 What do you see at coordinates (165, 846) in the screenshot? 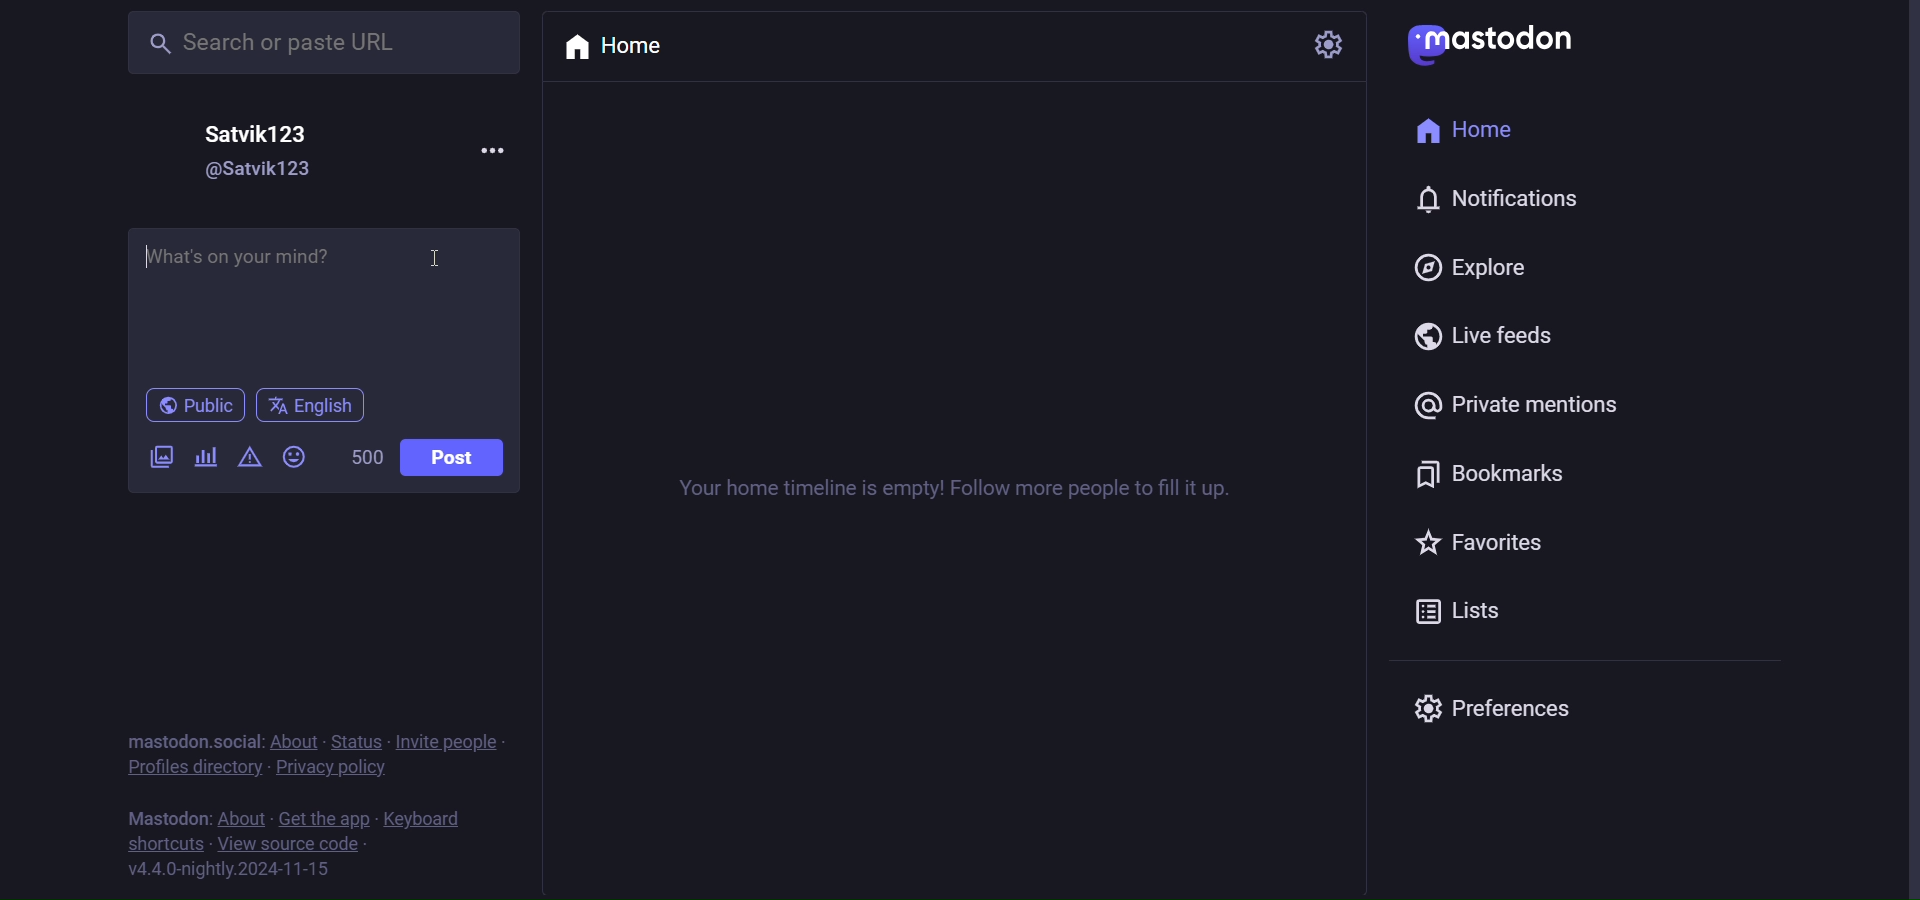
I see `shortcut` at bounding box center [165, 846].